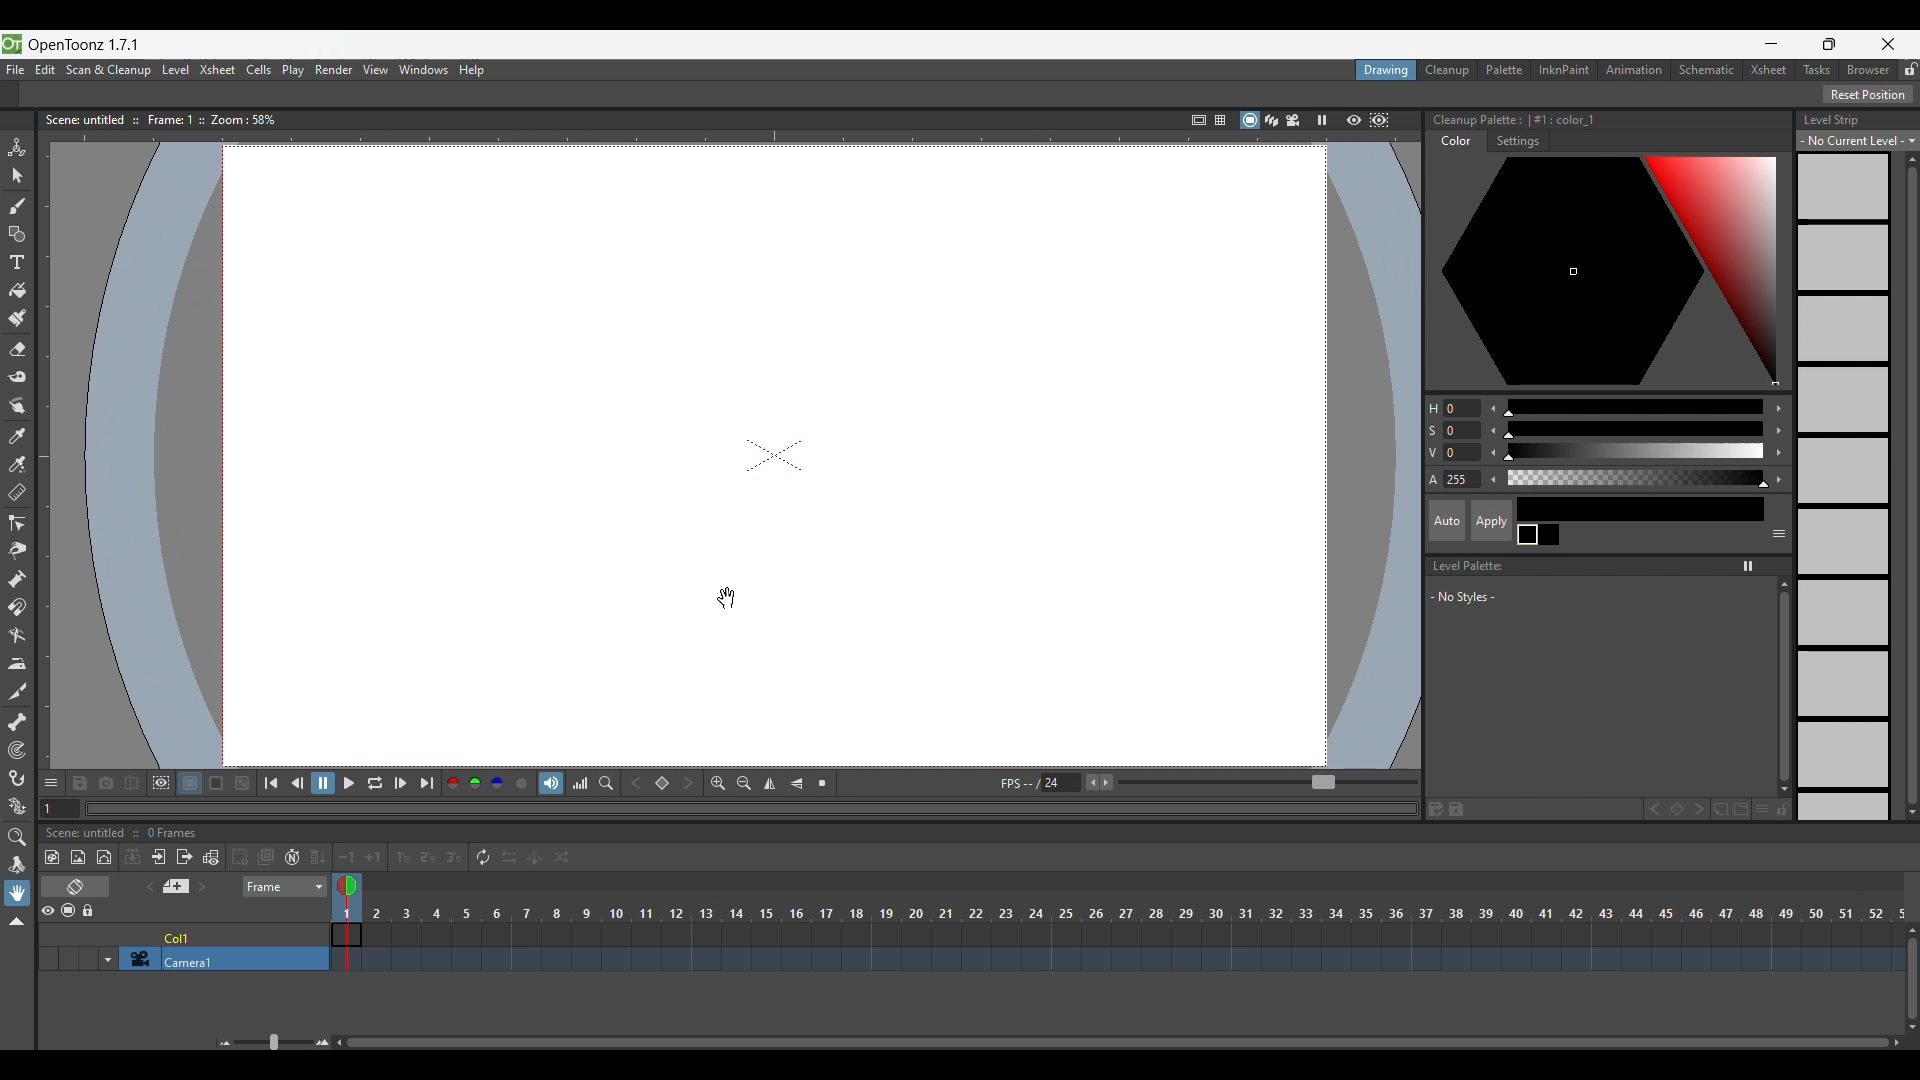 The width and height of the screenshot is (1920, 1080). Describe the element at coordinates (1354, 120) in the screenshot. I see `Preview` at that location.